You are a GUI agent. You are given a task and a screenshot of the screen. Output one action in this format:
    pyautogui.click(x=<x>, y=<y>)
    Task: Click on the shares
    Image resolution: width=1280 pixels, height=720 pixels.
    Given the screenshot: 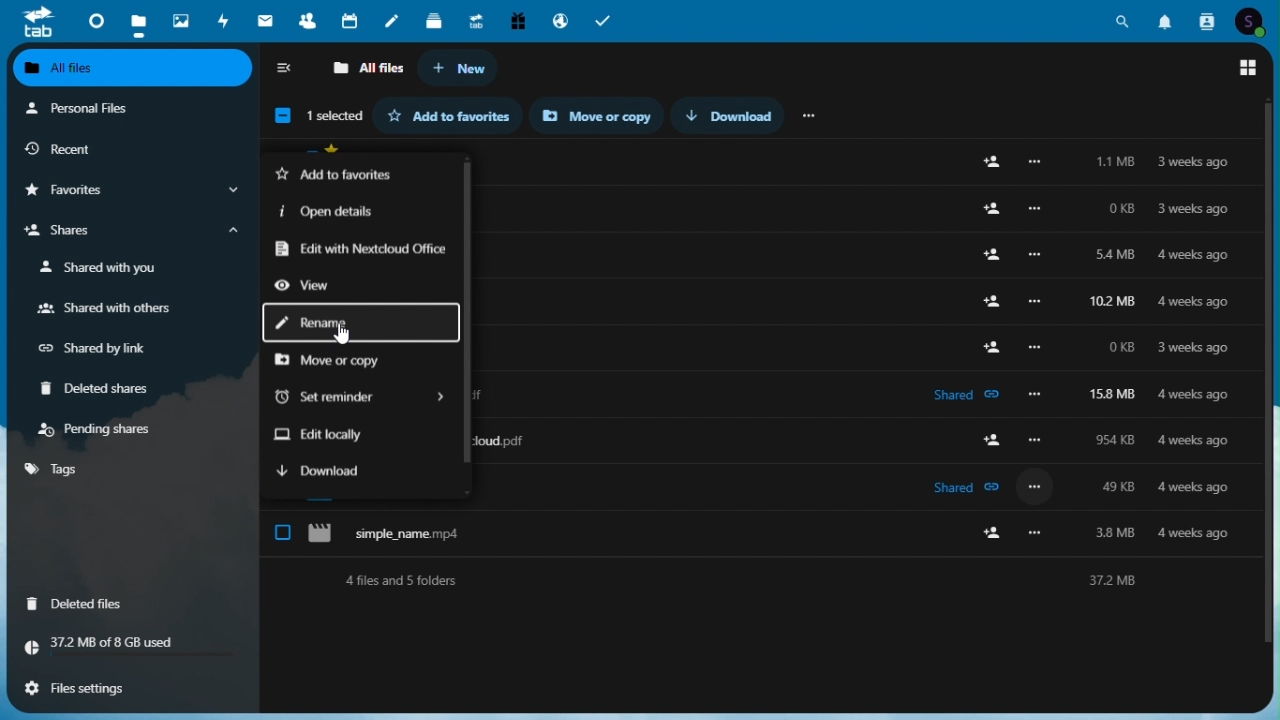 What is the action you would take?
    pyautogui.click(x=129, y=233)
    